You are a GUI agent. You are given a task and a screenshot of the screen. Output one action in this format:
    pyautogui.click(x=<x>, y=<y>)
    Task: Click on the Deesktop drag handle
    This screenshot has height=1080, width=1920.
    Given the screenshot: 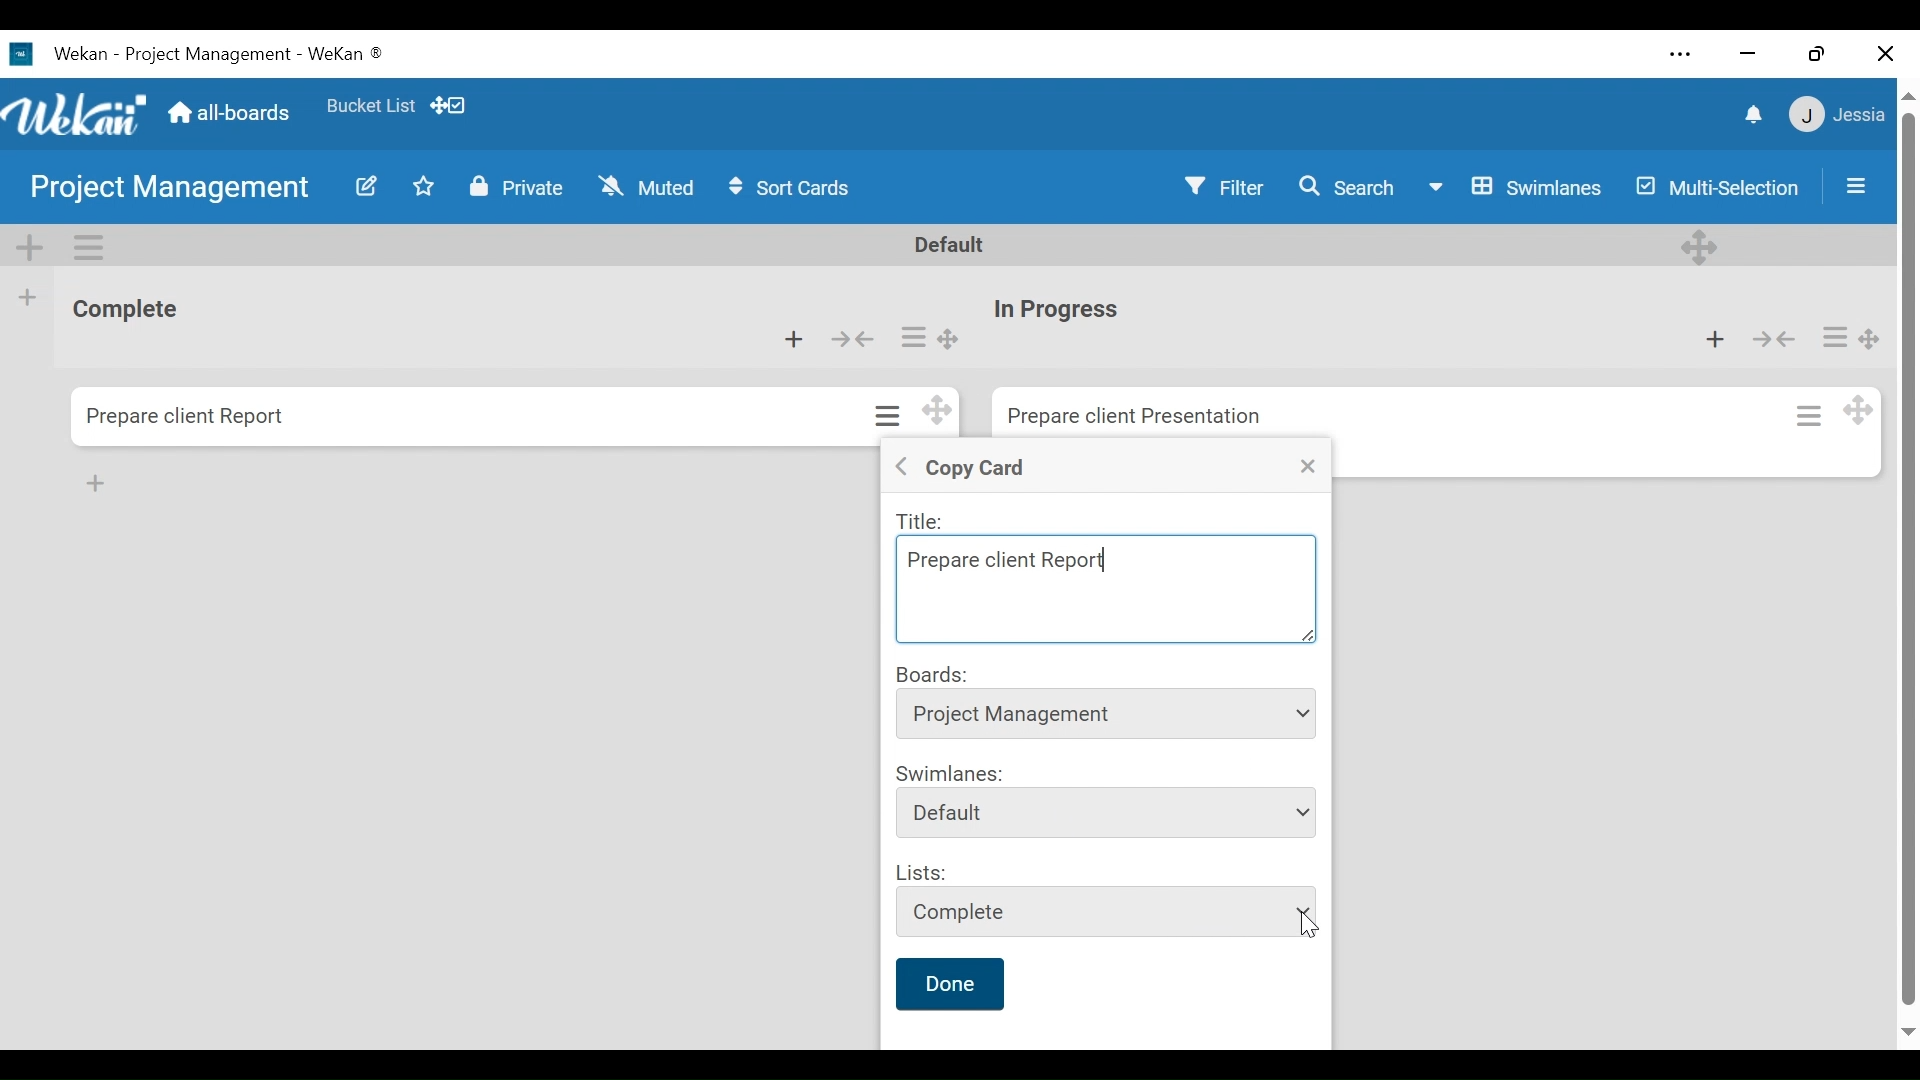 What is the action you would take?
    pyautogui.click(x=1700, y=246)
    